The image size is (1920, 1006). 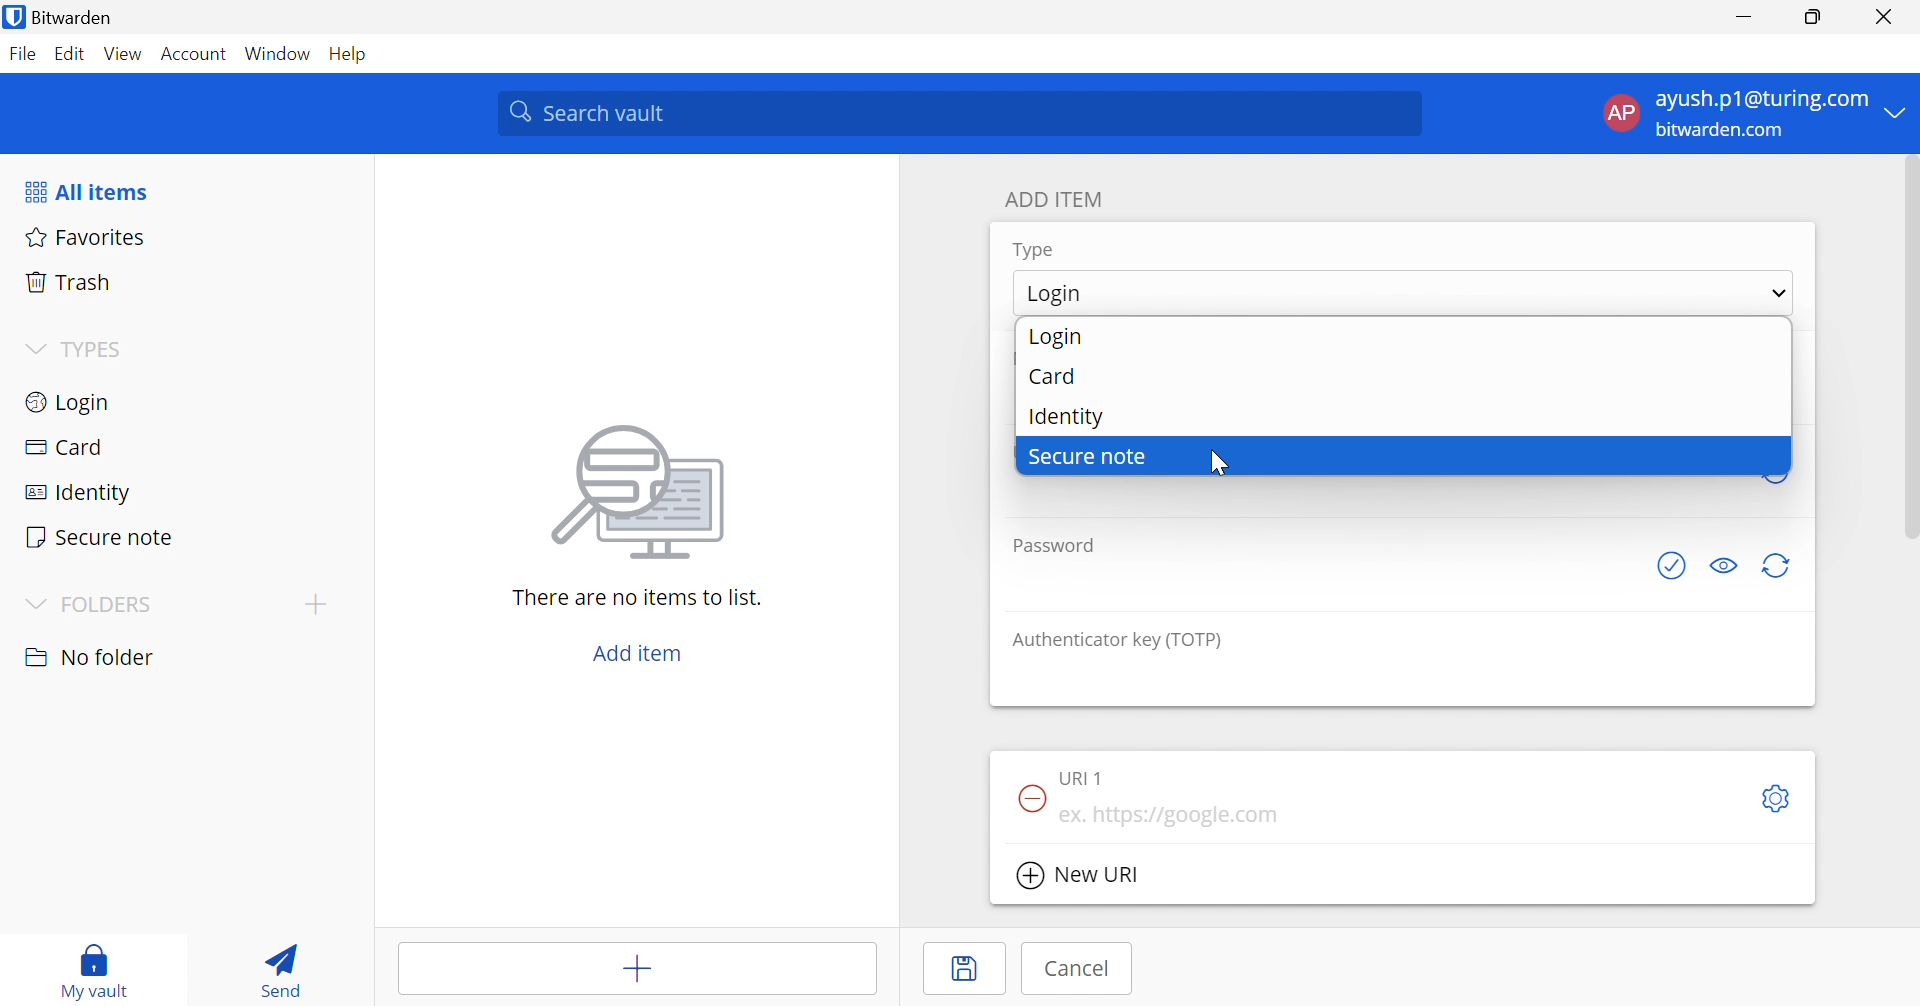 I want to click on Regenerate password, so click(x=1781, y=565).